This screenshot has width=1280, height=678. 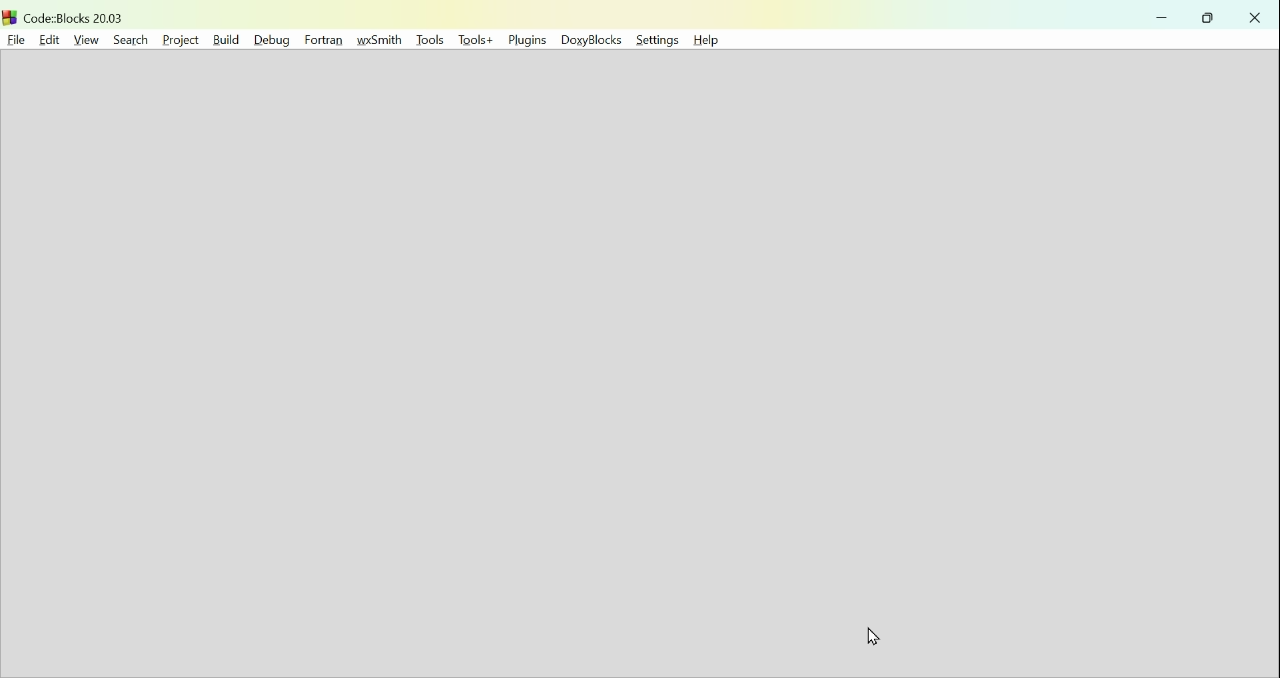 I want to click on Tools, so click(x=431, y=40).